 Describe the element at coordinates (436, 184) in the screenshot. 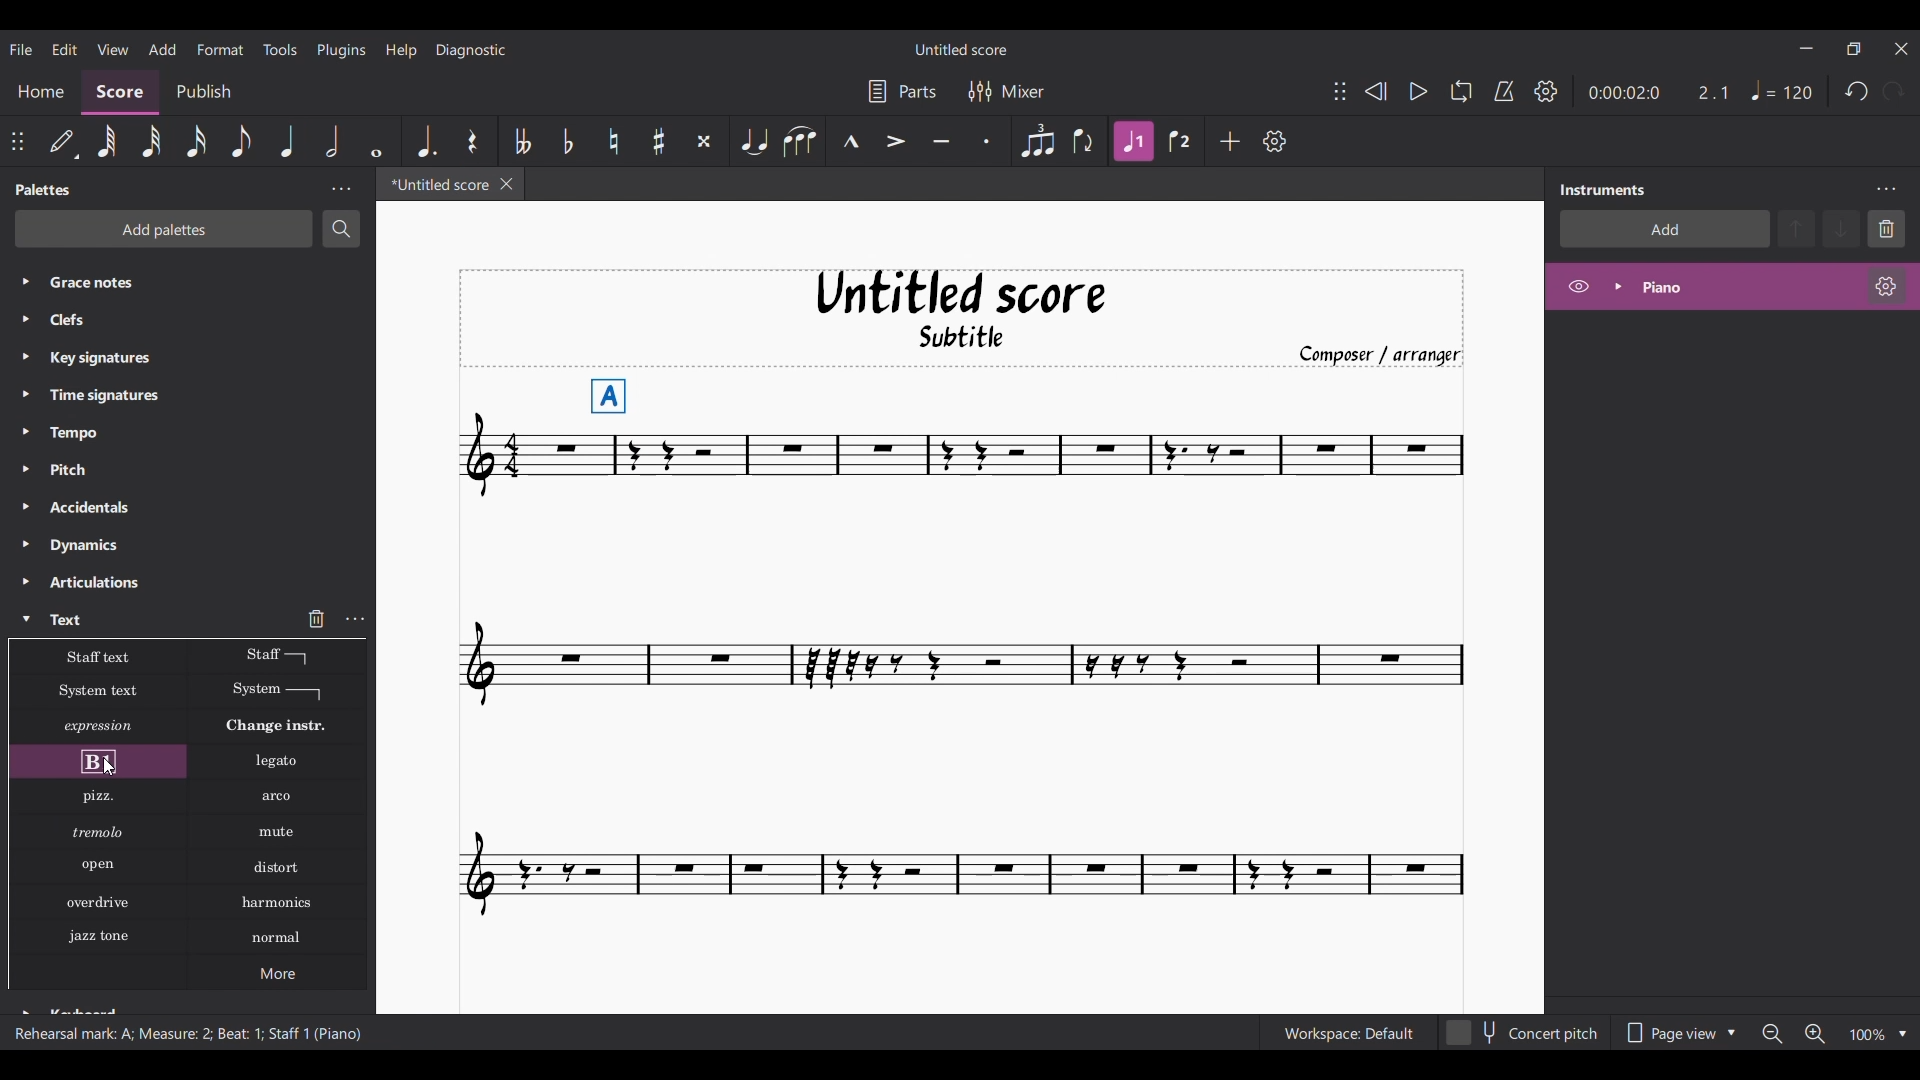

I see `Current tab` at that location.